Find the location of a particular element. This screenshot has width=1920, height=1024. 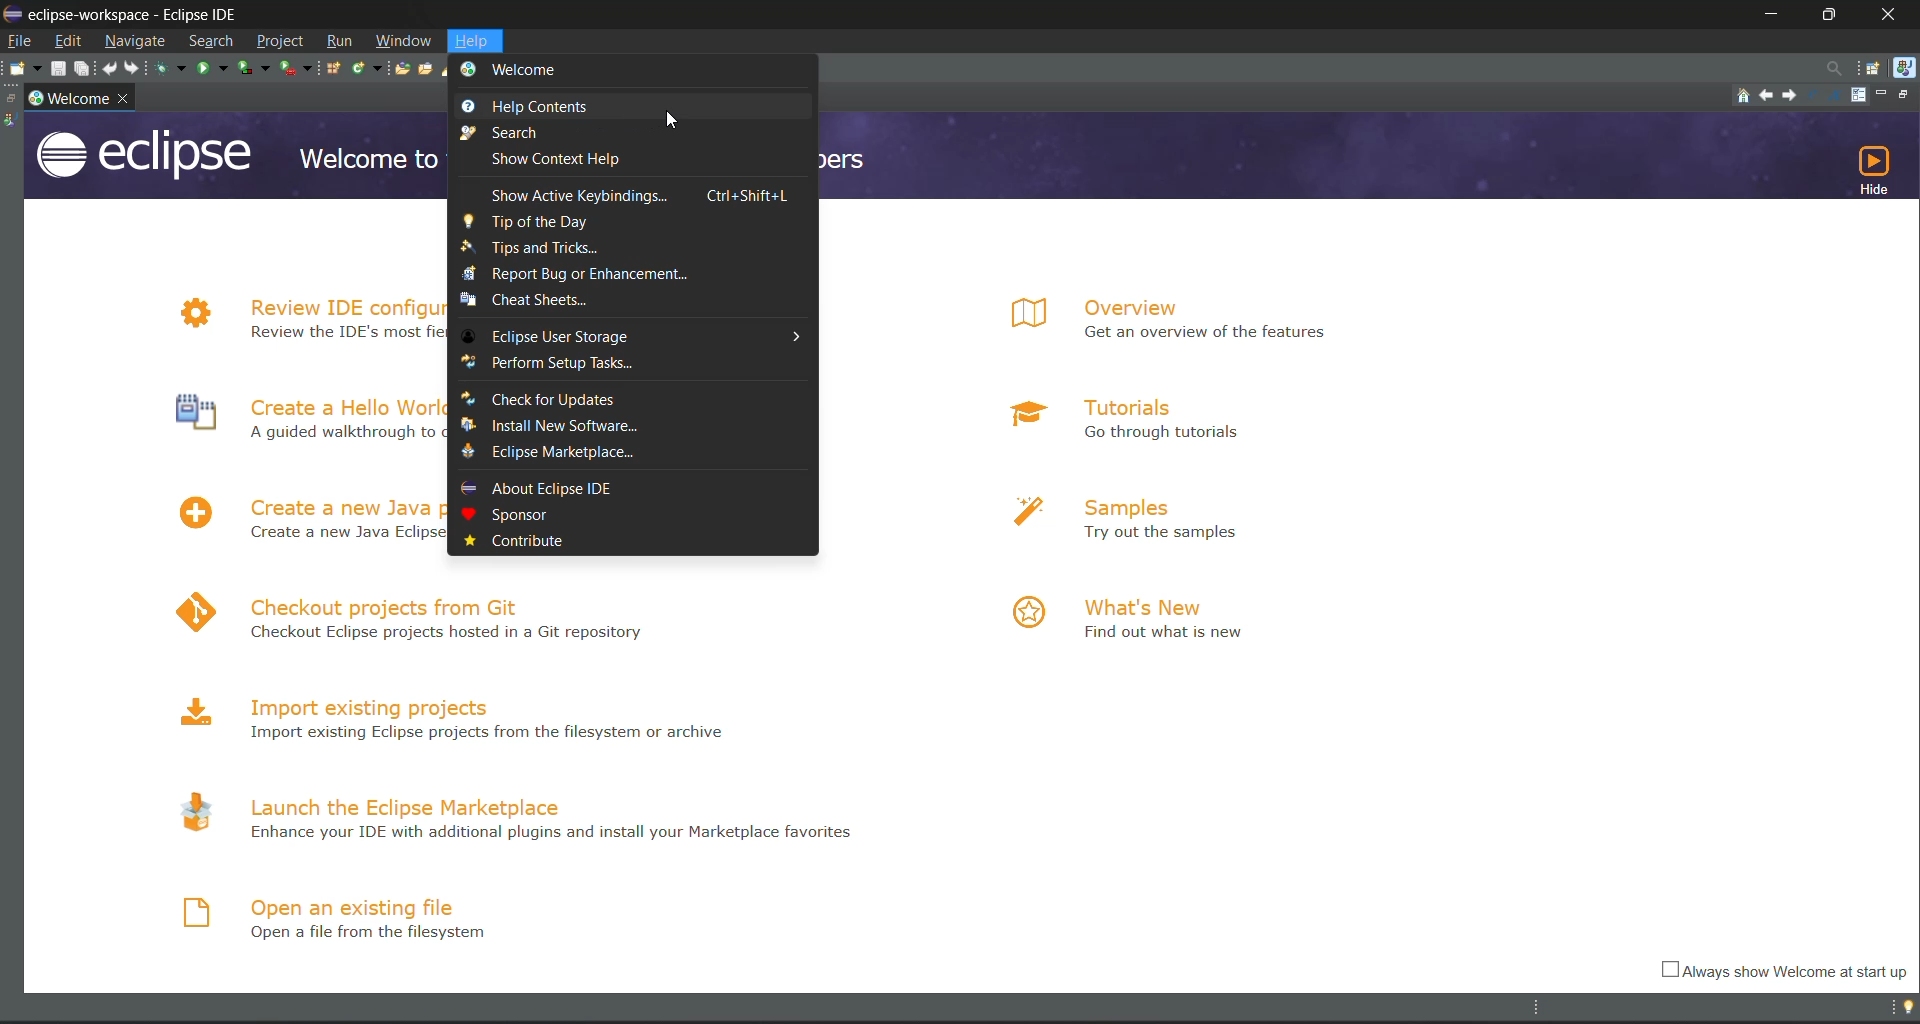

open type is located at coordinates (400, 67).